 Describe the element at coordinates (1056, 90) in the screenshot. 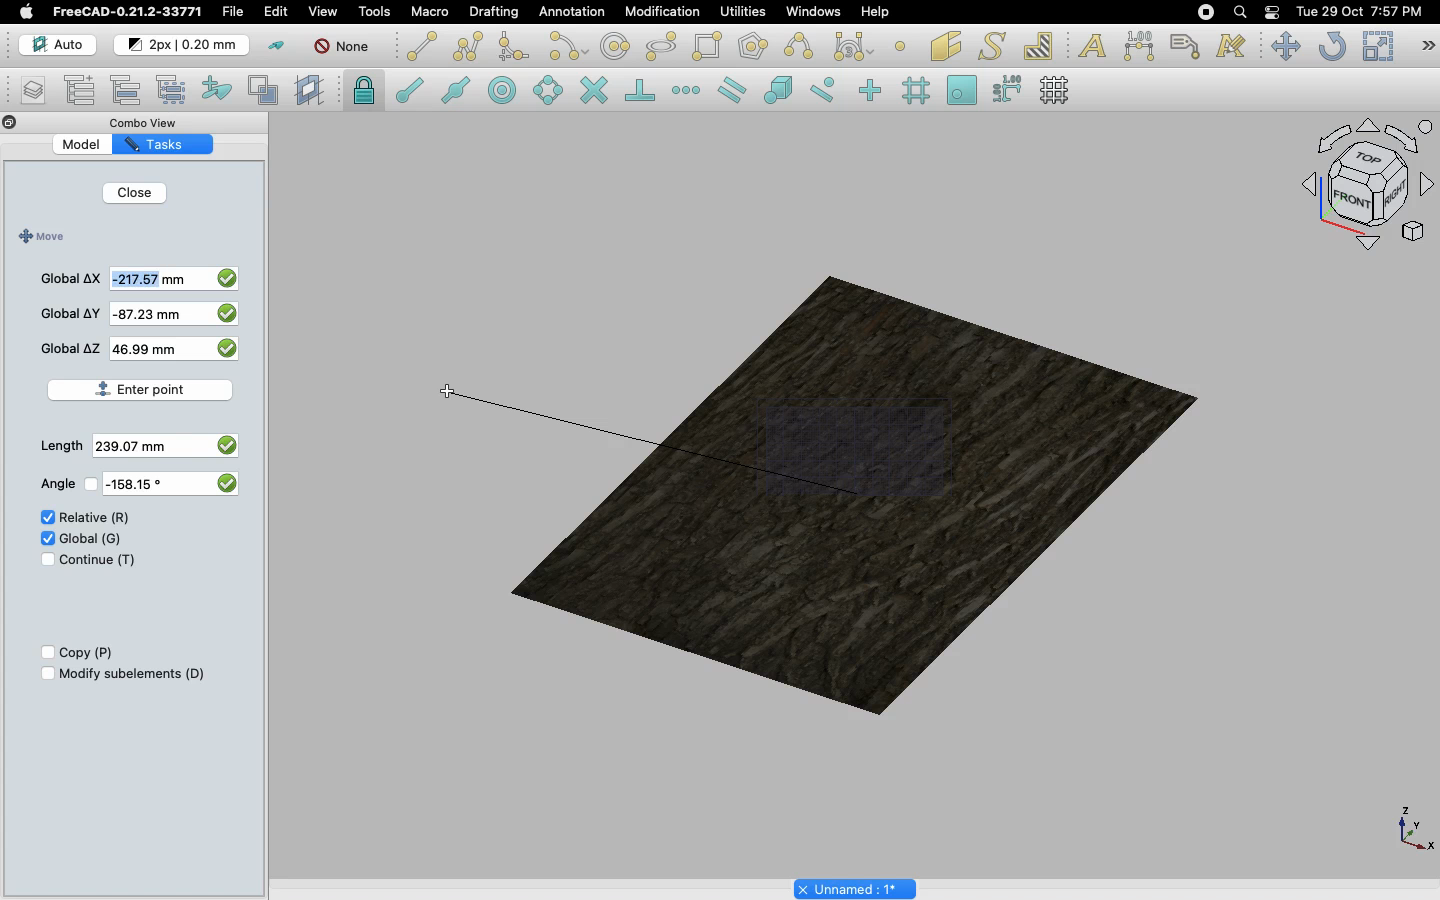

I see `Toggle grid` at that location.